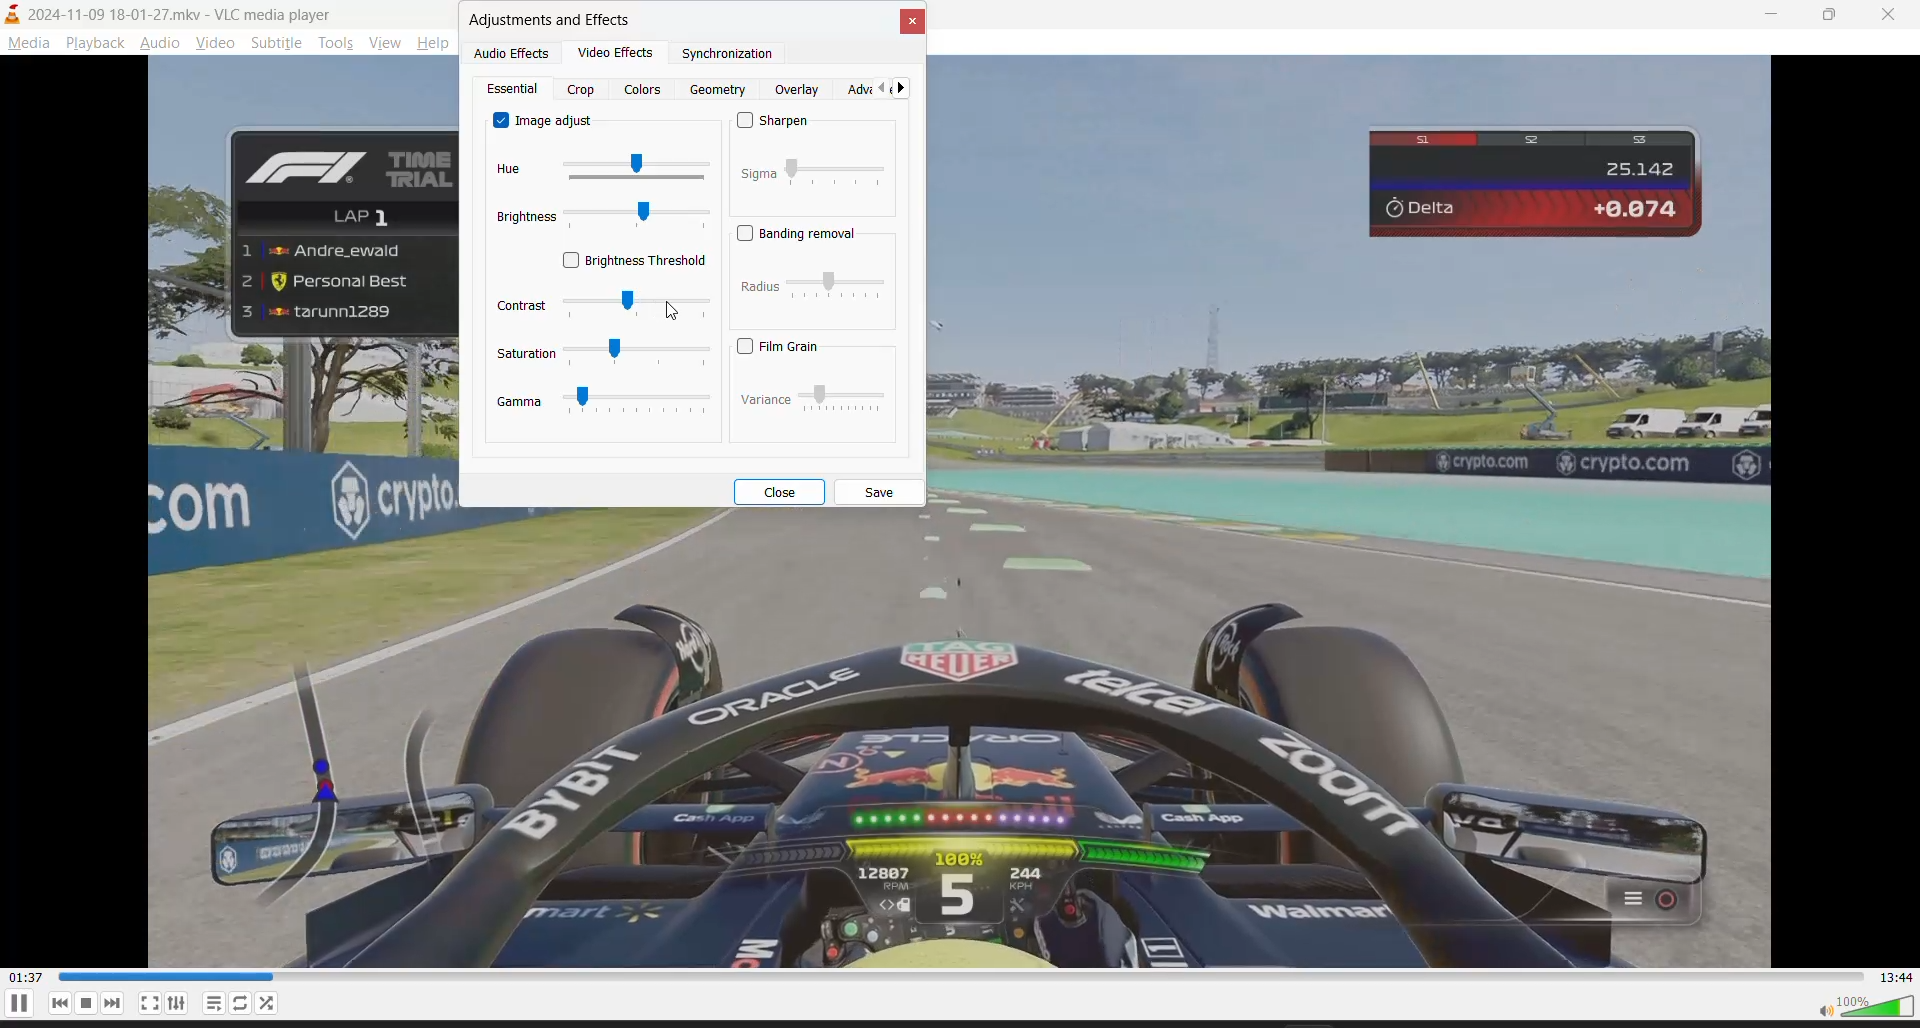  What do you see at coordinates (801, 89) in the screenshot?
I see `overlay` at bounding box center [801, 89].